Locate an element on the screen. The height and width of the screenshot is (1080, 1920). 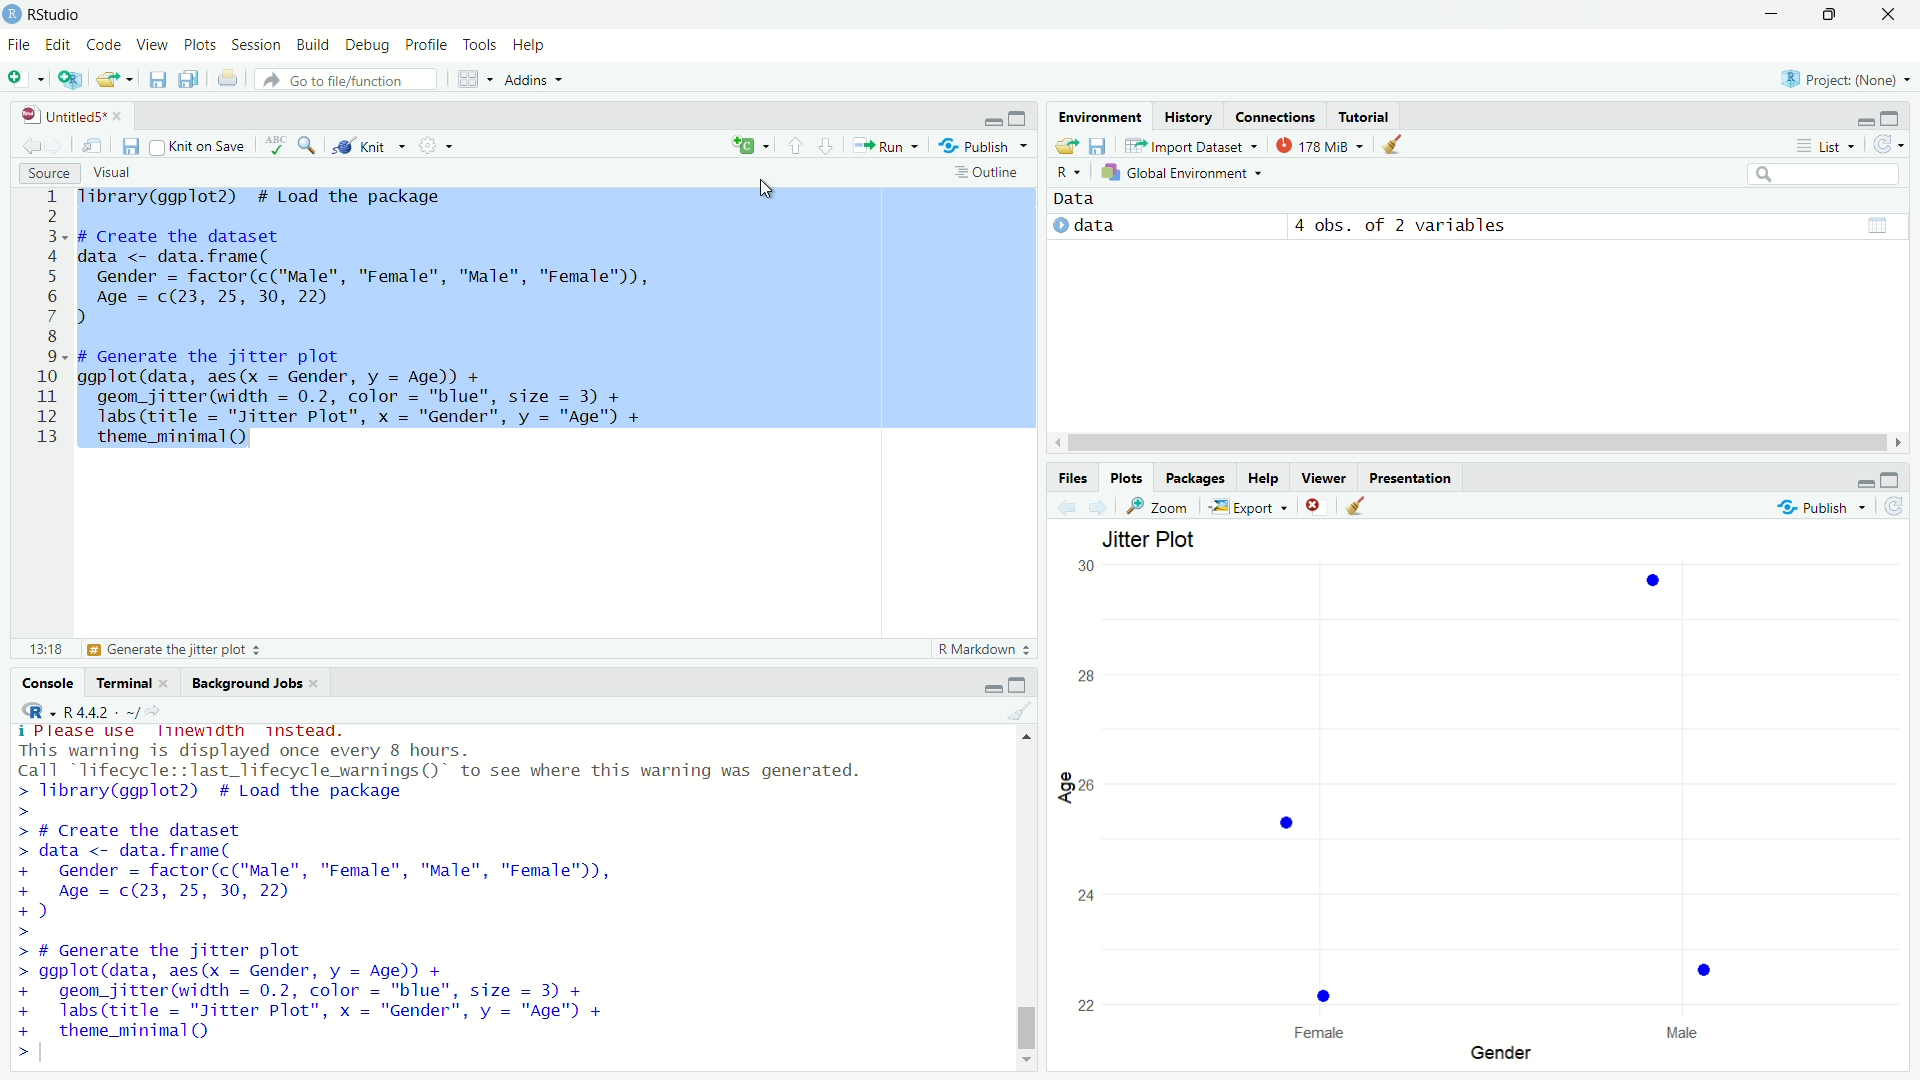
select language is located at coordinates (1066, 174).